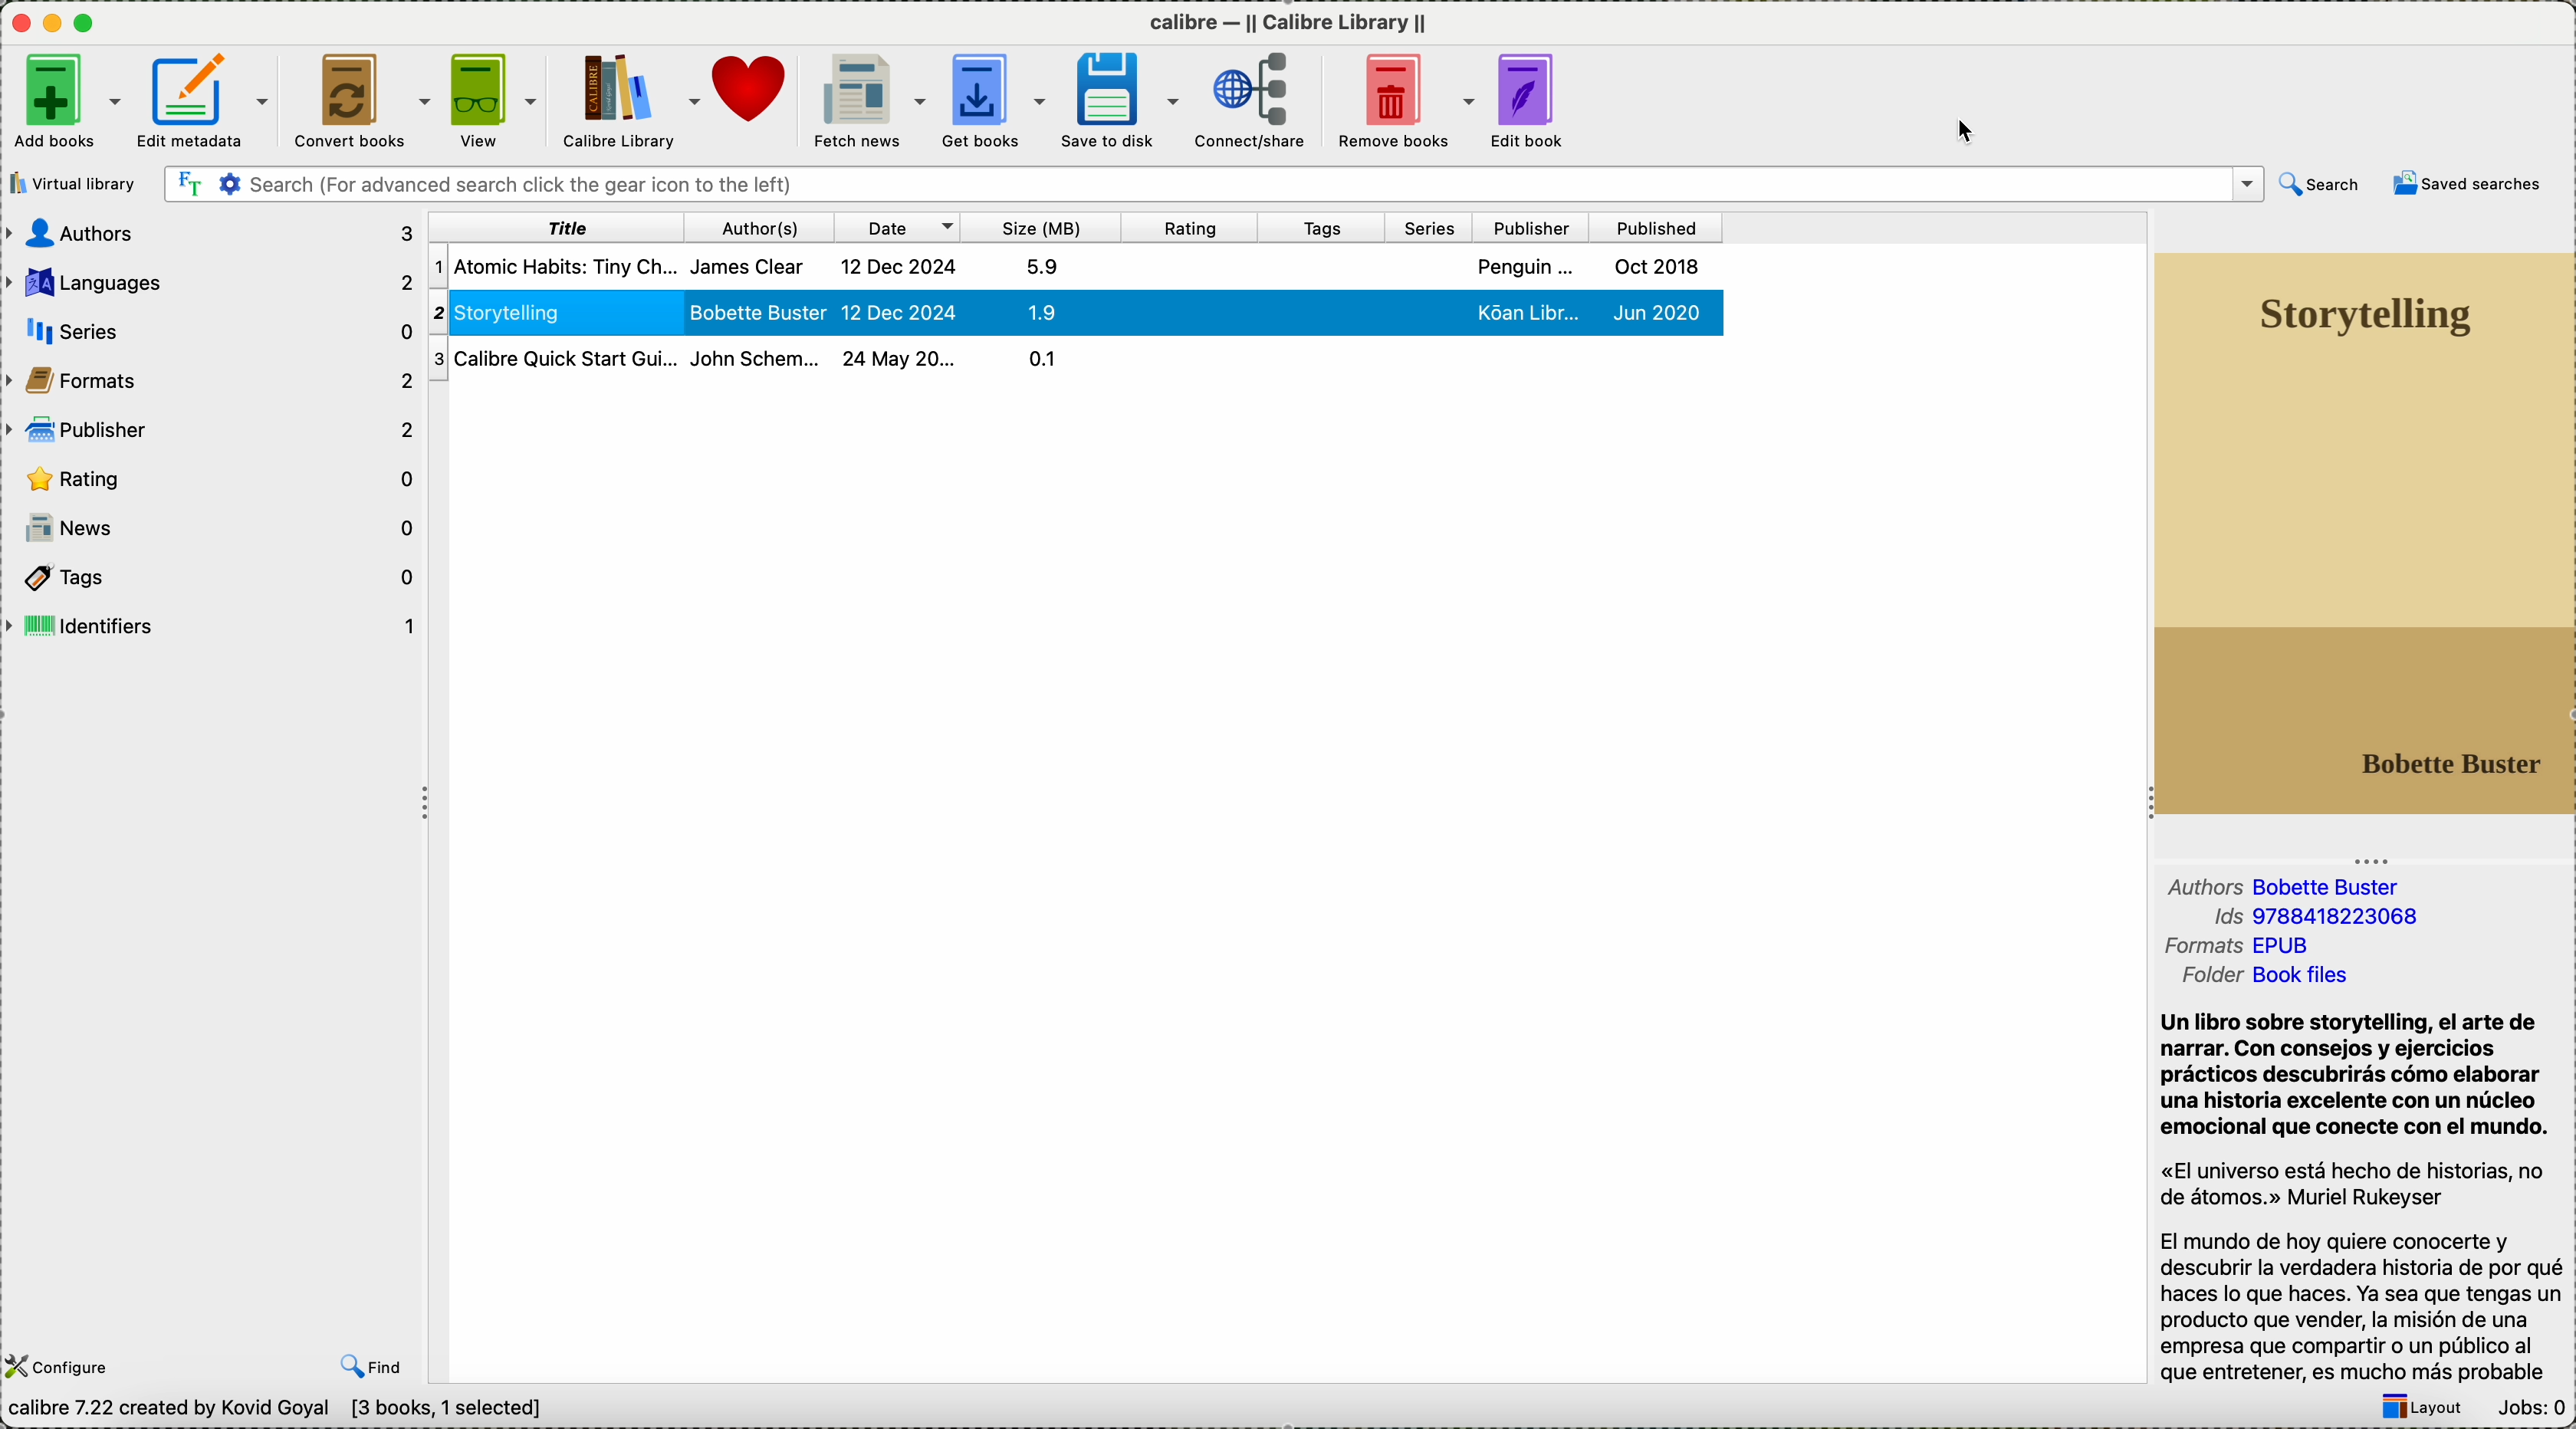  What do you see at coordinates (1286, 25) in the screenshot?
I see `Calibre` at bounding box center [1286, 25].